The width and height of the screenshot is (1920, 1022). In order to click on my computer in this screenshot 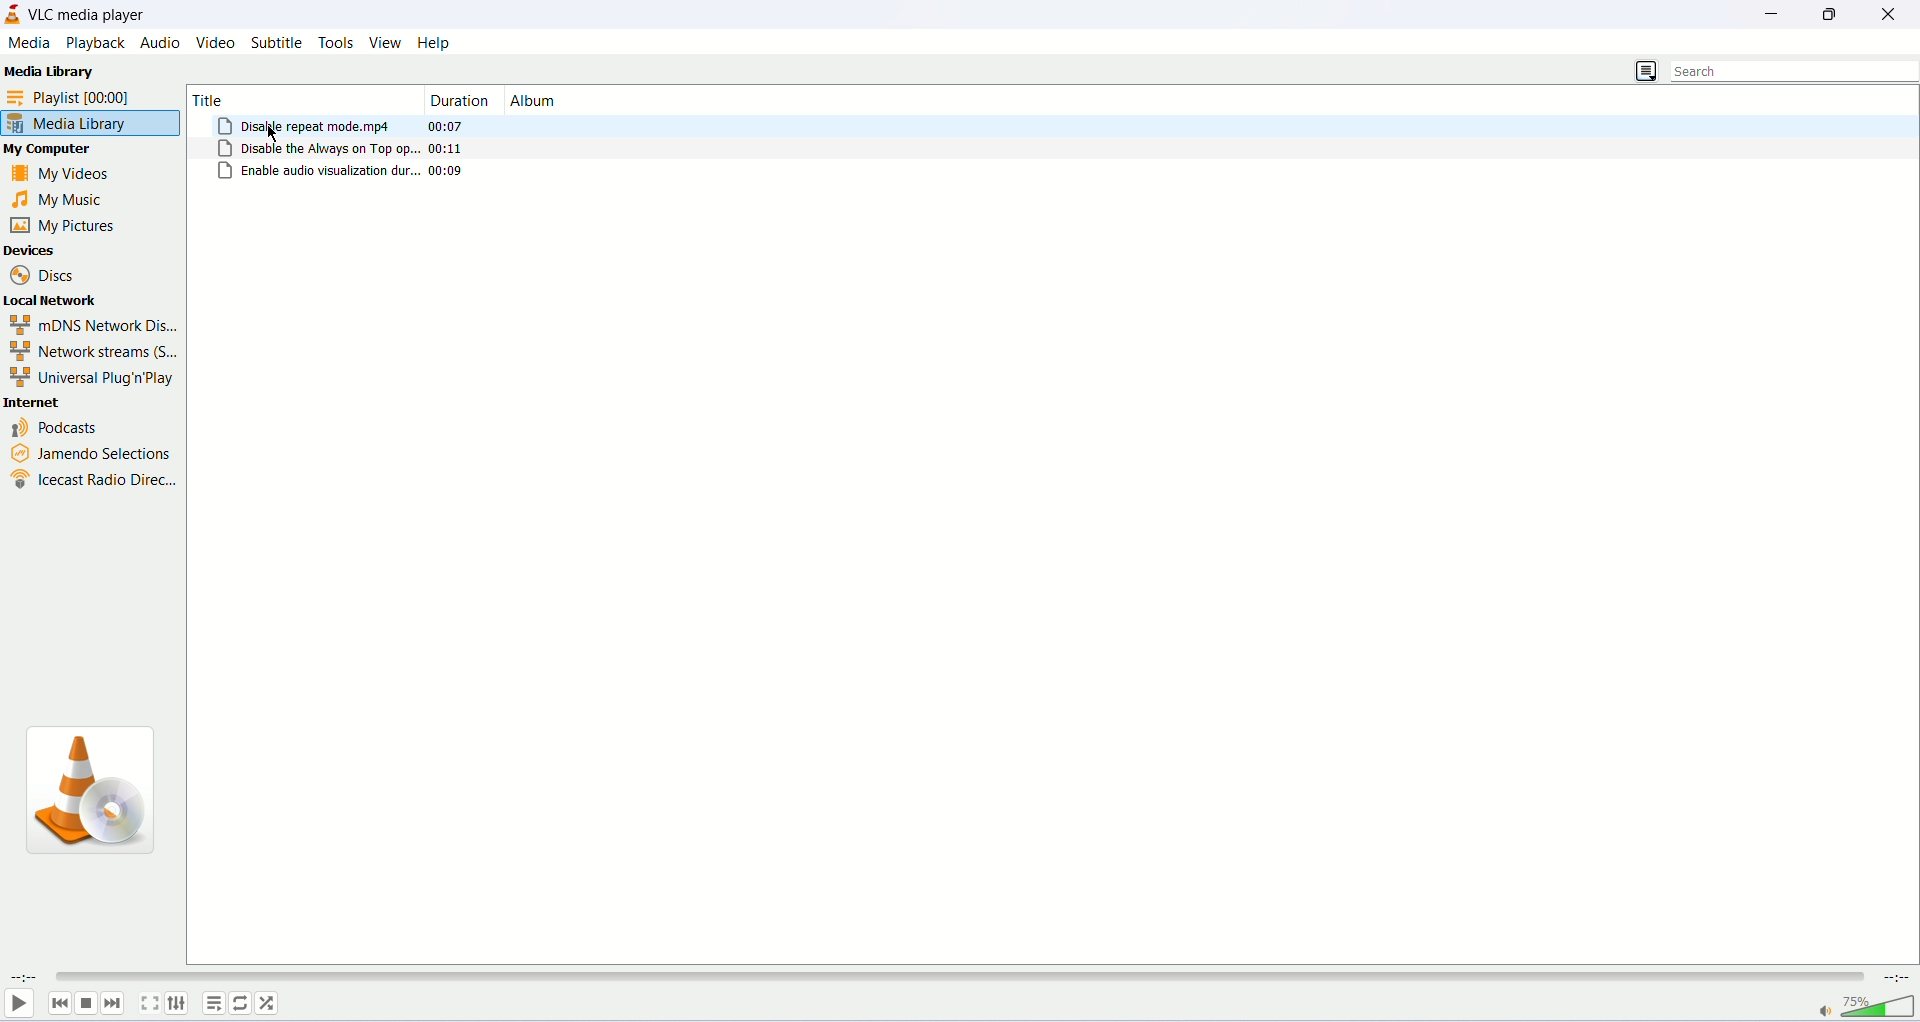, I will do `click(65, 151)`.